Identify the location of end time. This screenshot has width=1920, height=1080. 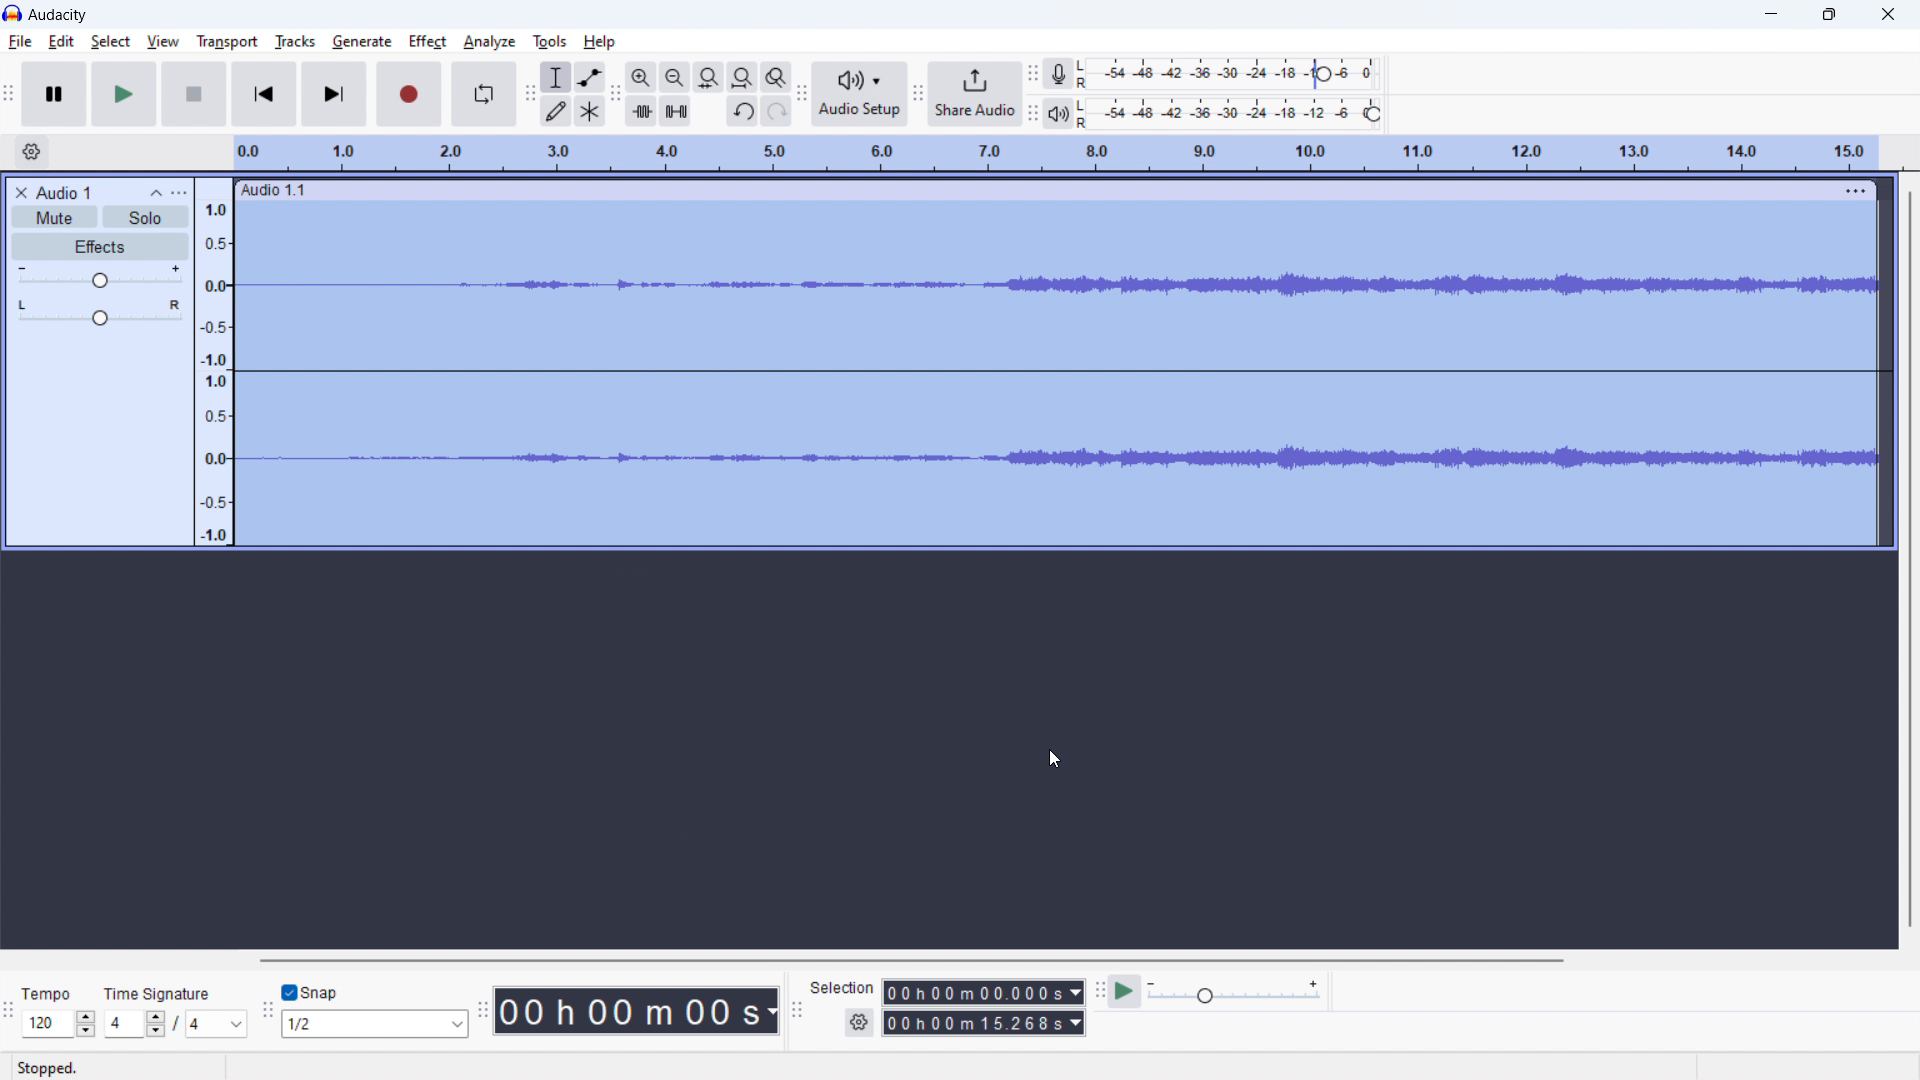
(983, 1022).